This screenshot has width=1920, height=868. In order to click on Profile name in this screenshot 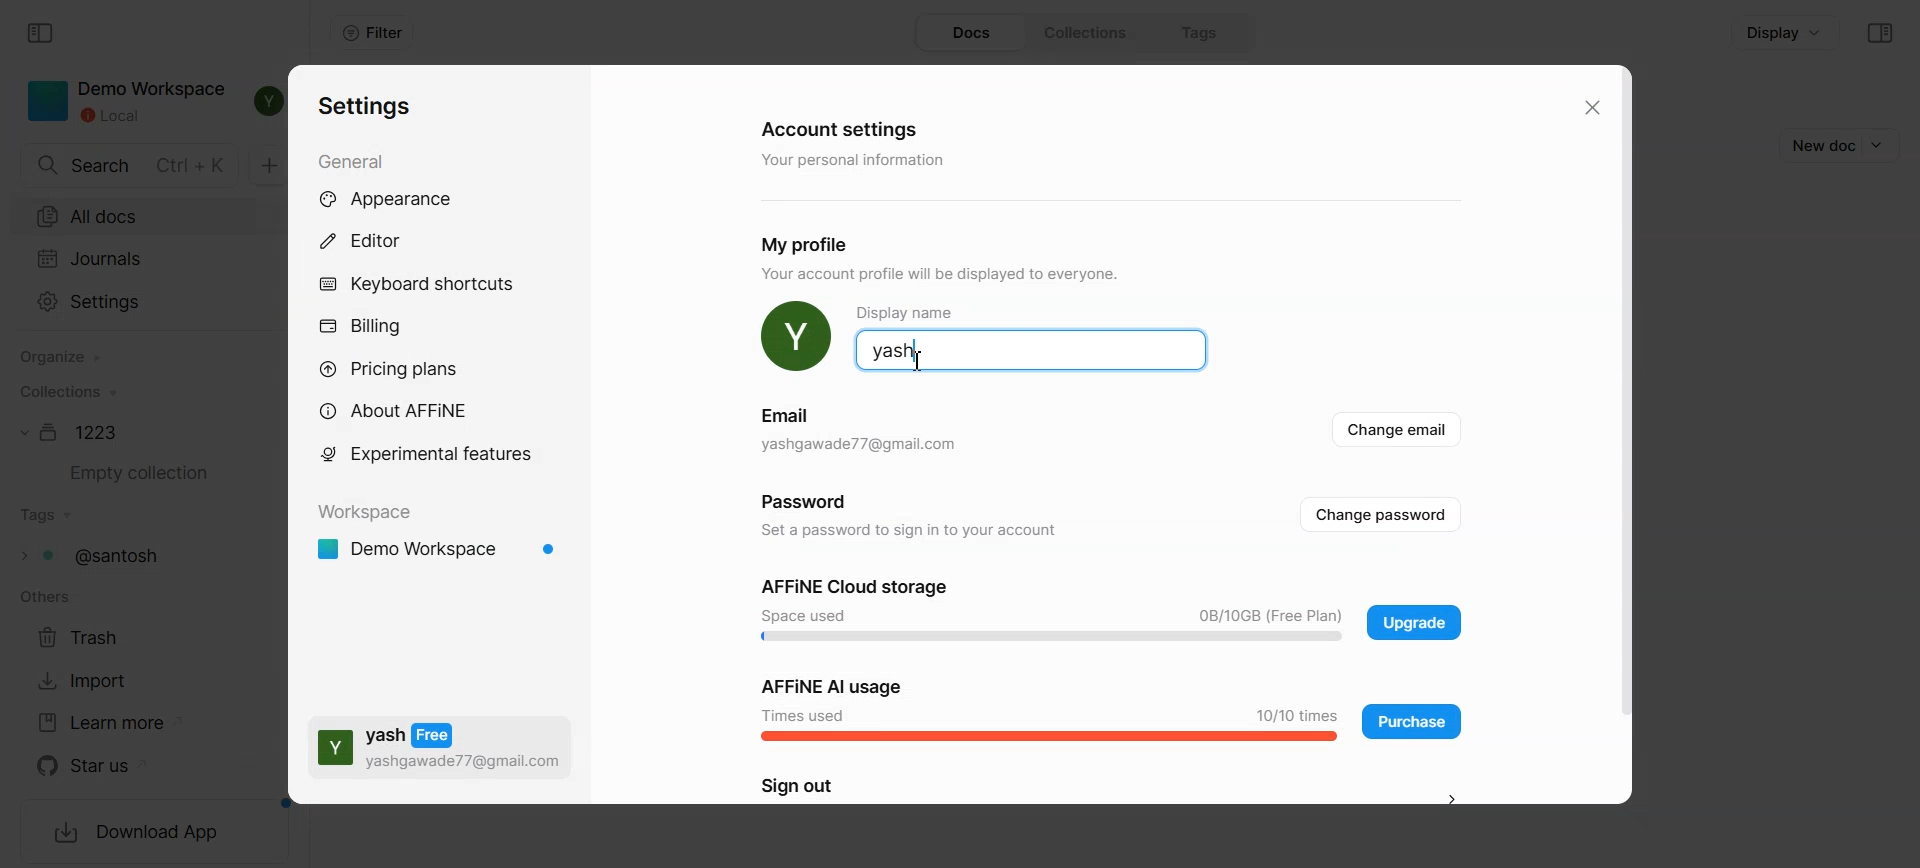, I will do `click(1033, 338)`.